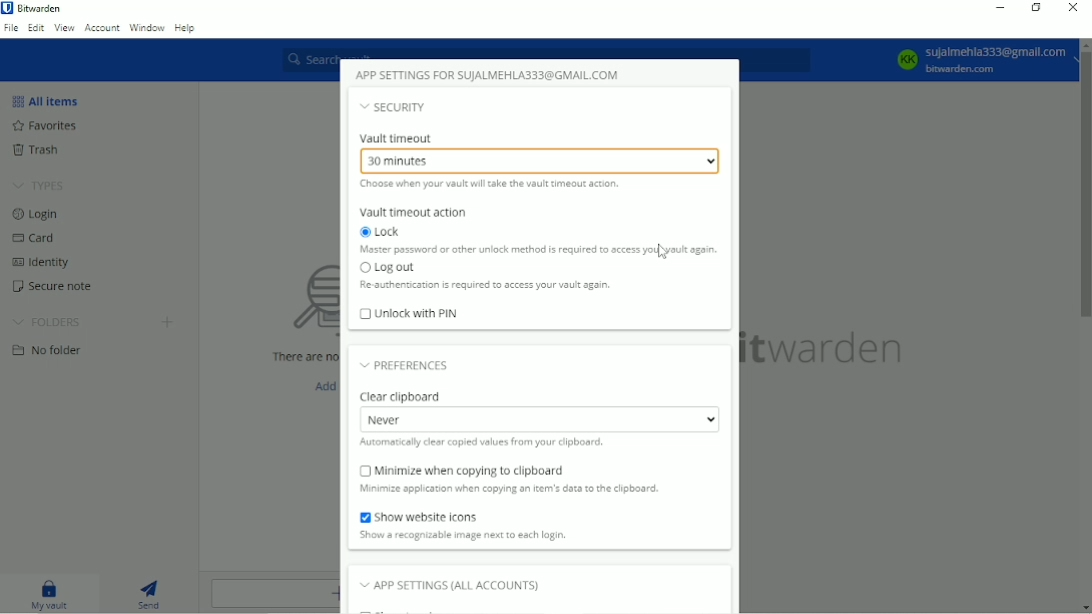 The width and height of the screenshot is (1092, 614). Describe the element at coordinates (663, 252) in the screenshot. I see `cursor` at that location.